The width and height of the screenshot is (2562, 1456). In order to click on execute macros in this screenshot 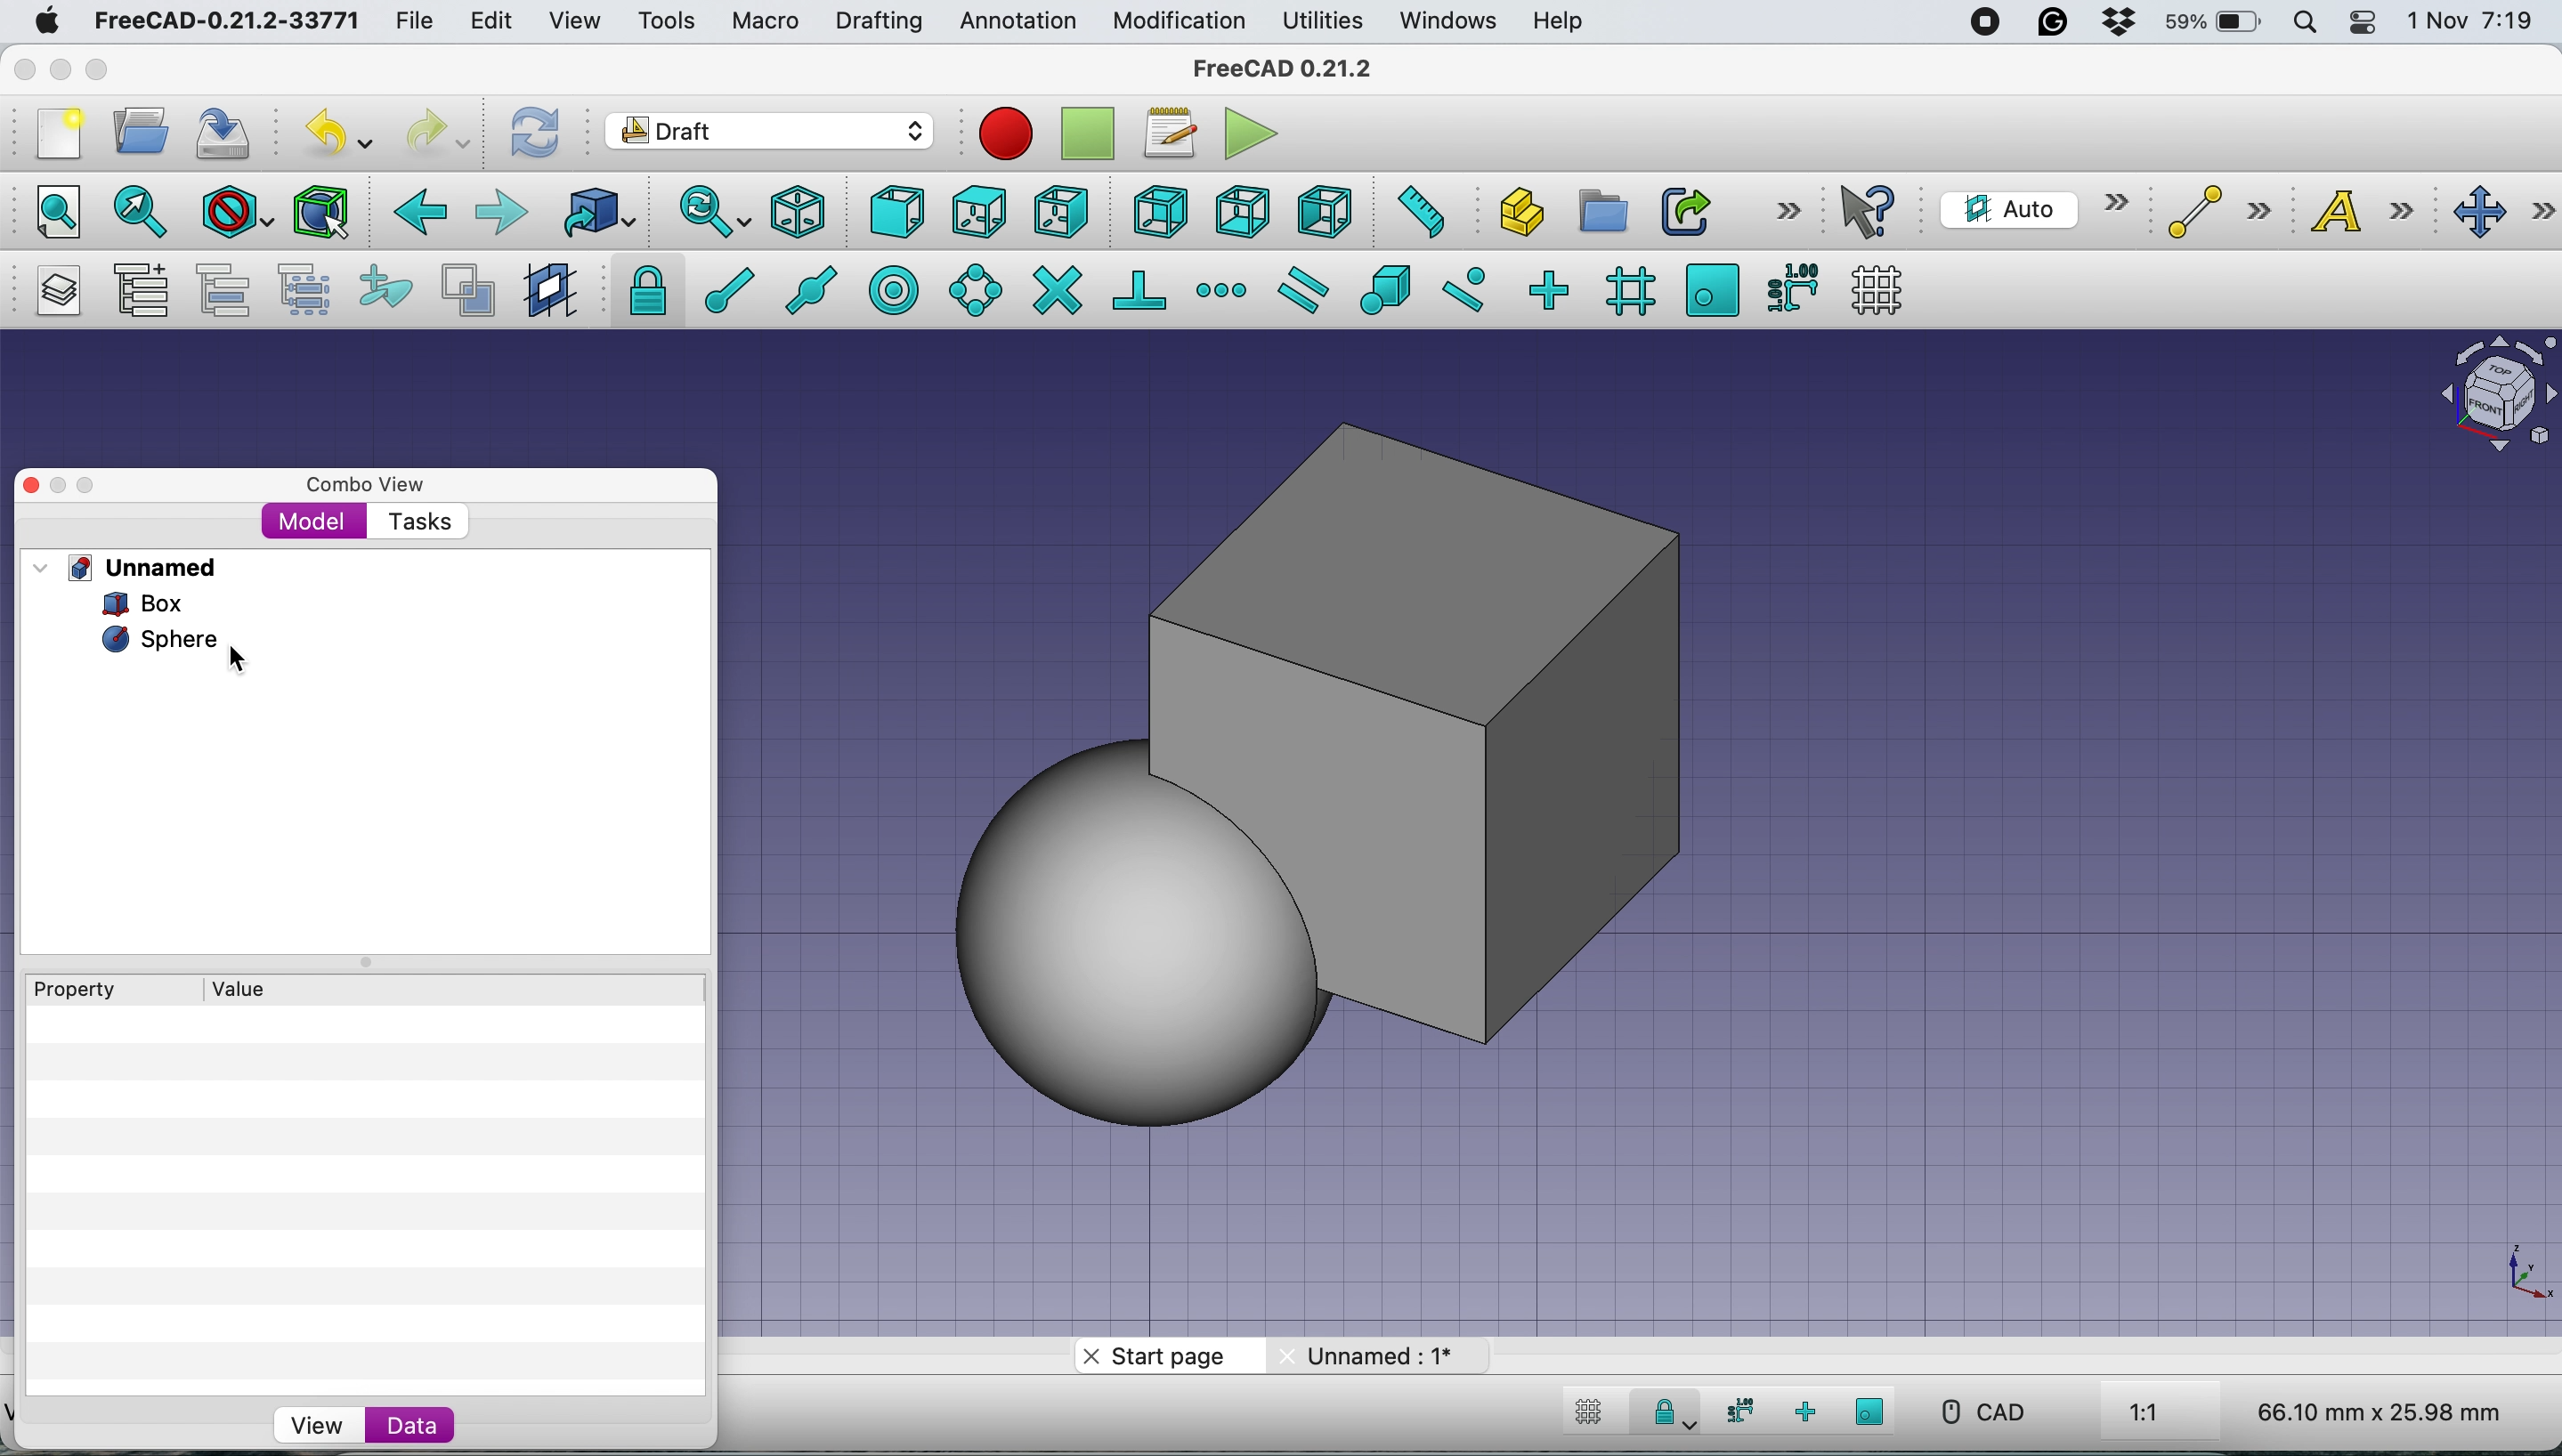, I will do `click(1253, 133)`.